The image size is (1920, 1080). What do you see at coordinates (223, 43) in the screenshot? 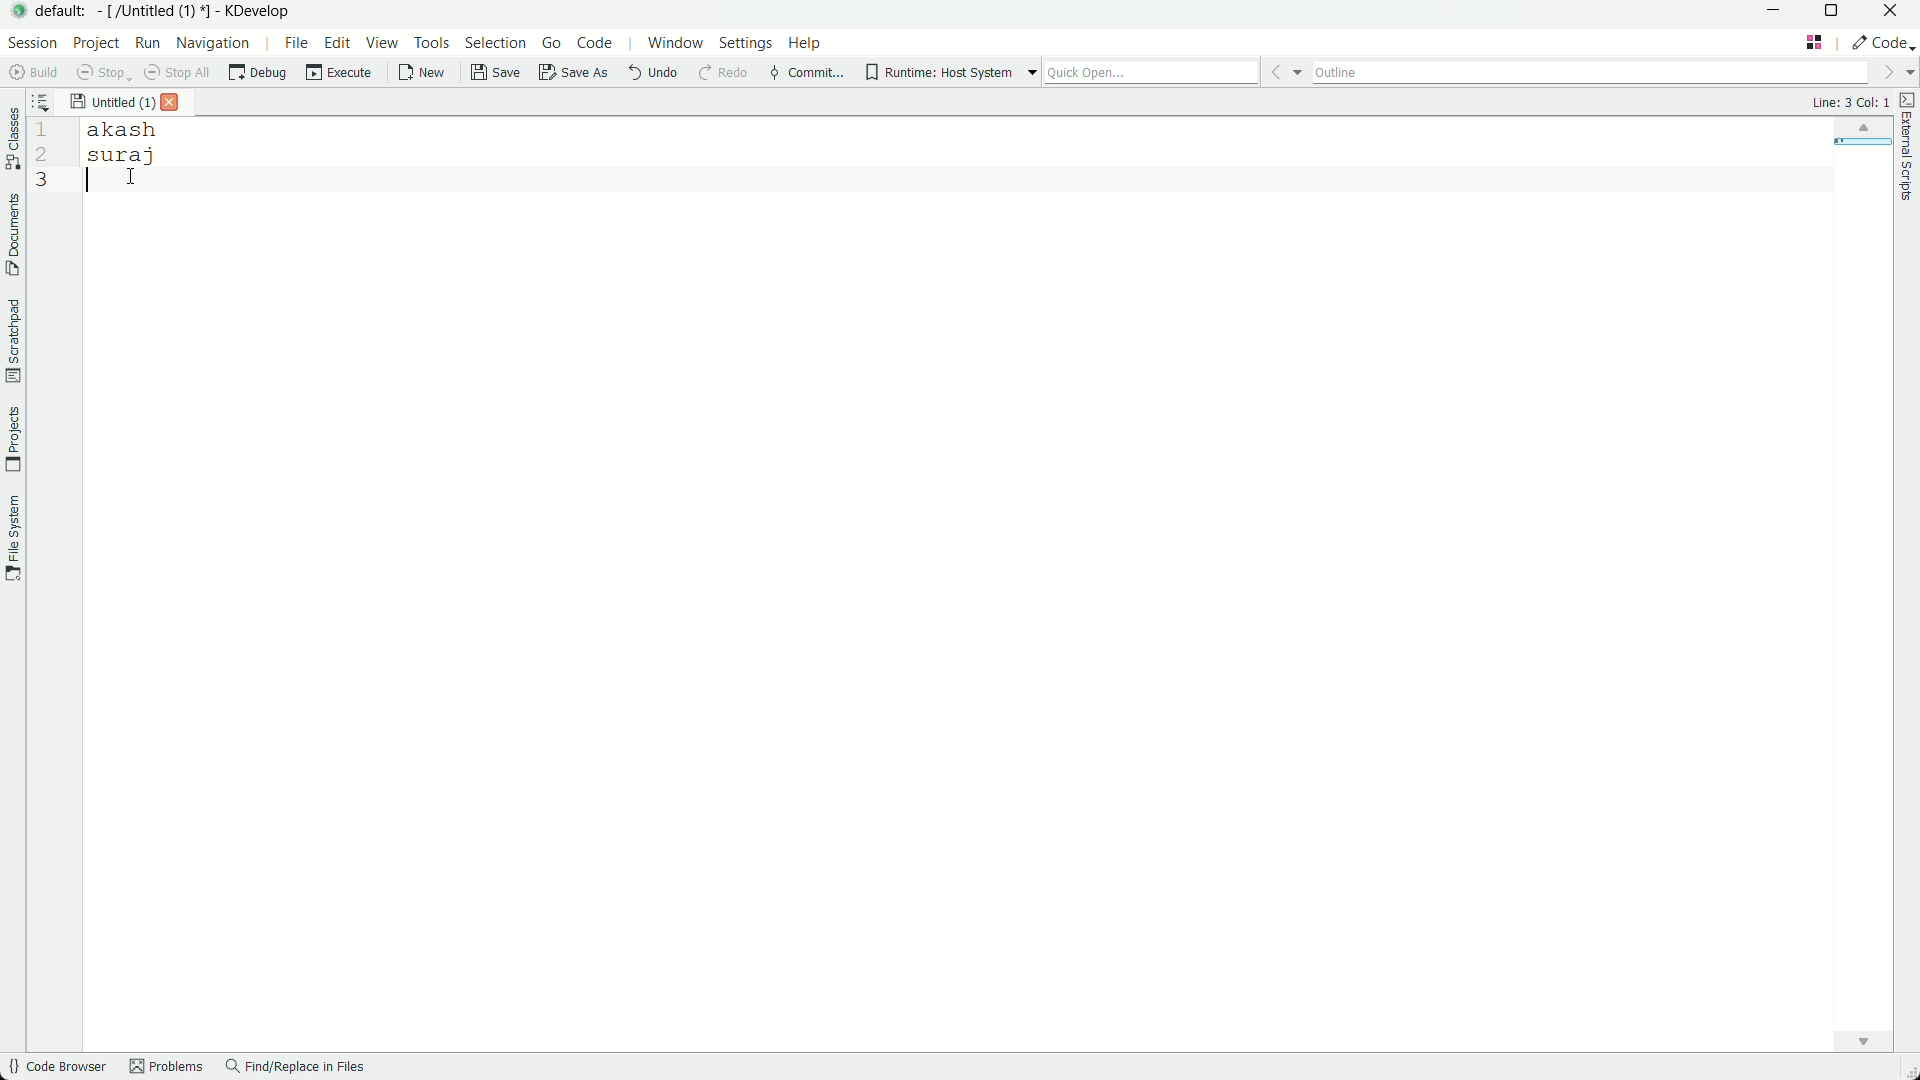
I see `navigation menu` at bounding box center [223, 43].